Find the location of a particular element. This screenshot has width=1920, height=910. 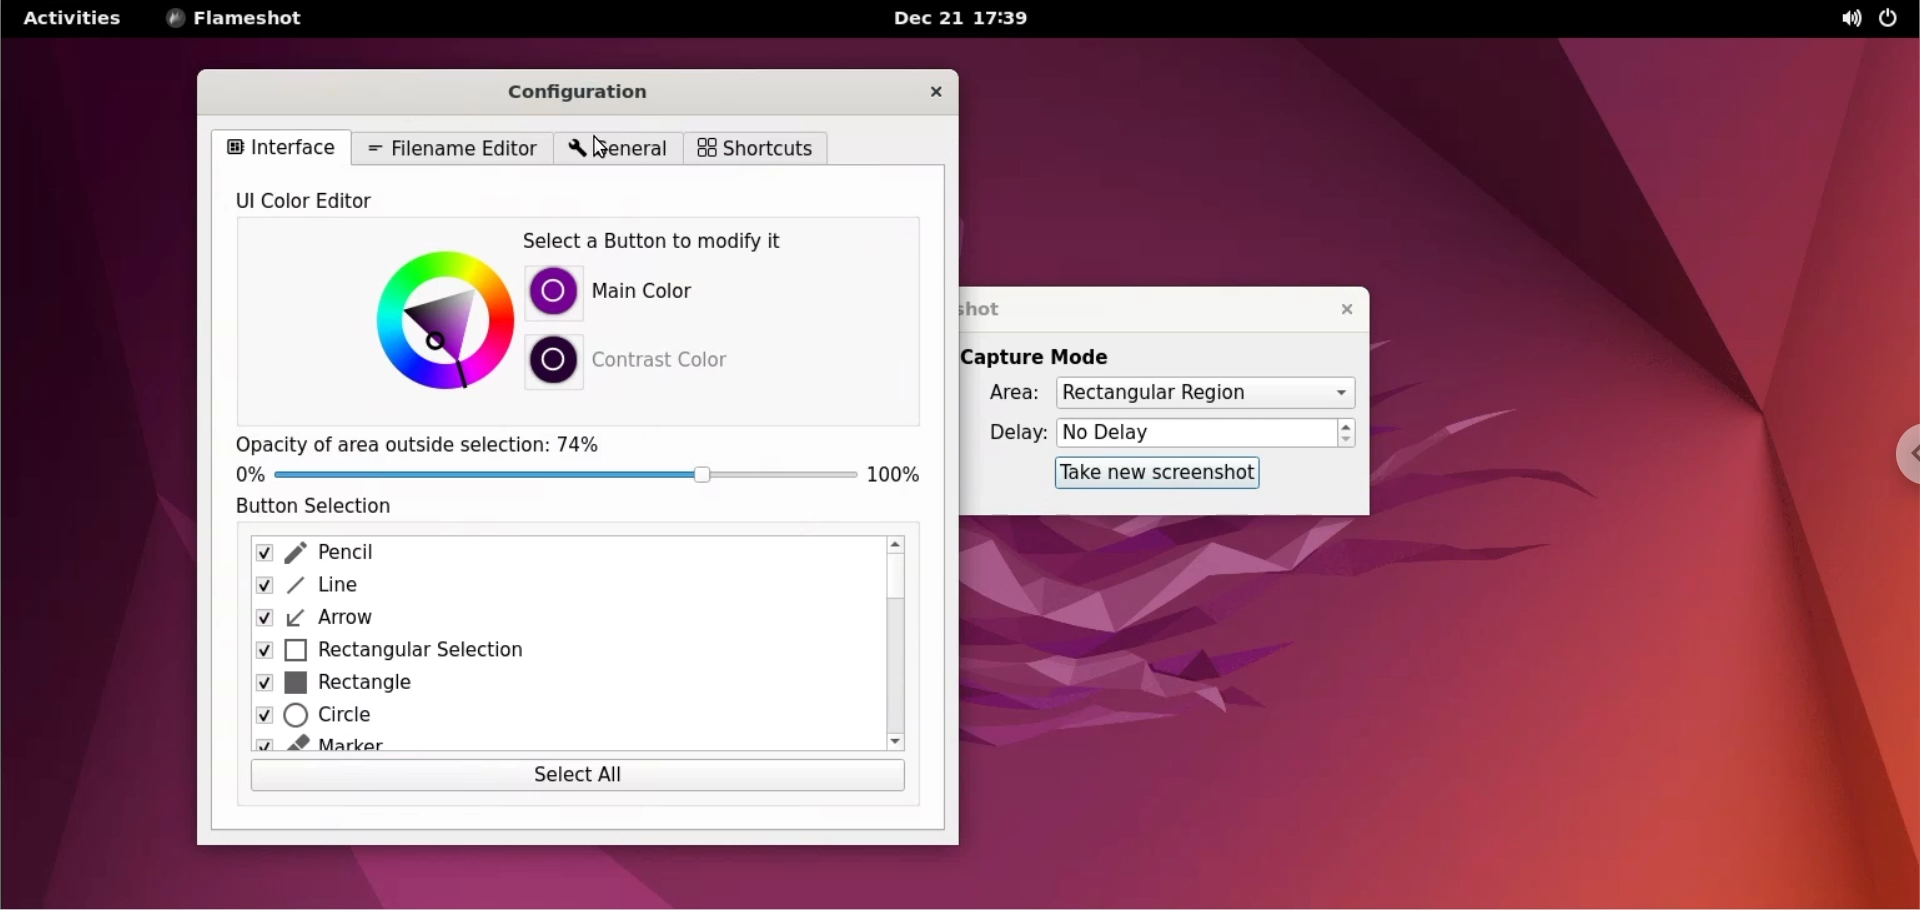

configuration  is located at coordinates (593, 90).